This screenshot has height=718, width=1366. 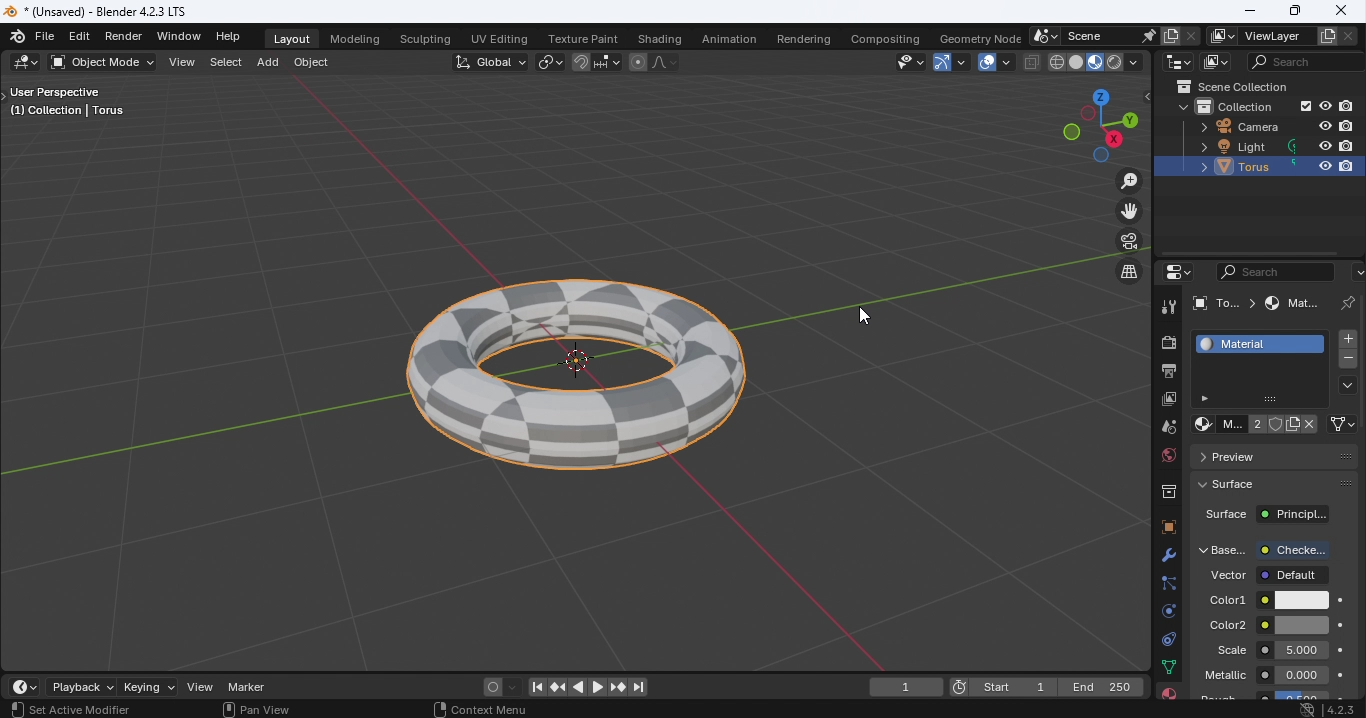 What do you see at coordinates (875, 322) in the screenshot?
I see `Cursor` at bounding box center [875, 322].